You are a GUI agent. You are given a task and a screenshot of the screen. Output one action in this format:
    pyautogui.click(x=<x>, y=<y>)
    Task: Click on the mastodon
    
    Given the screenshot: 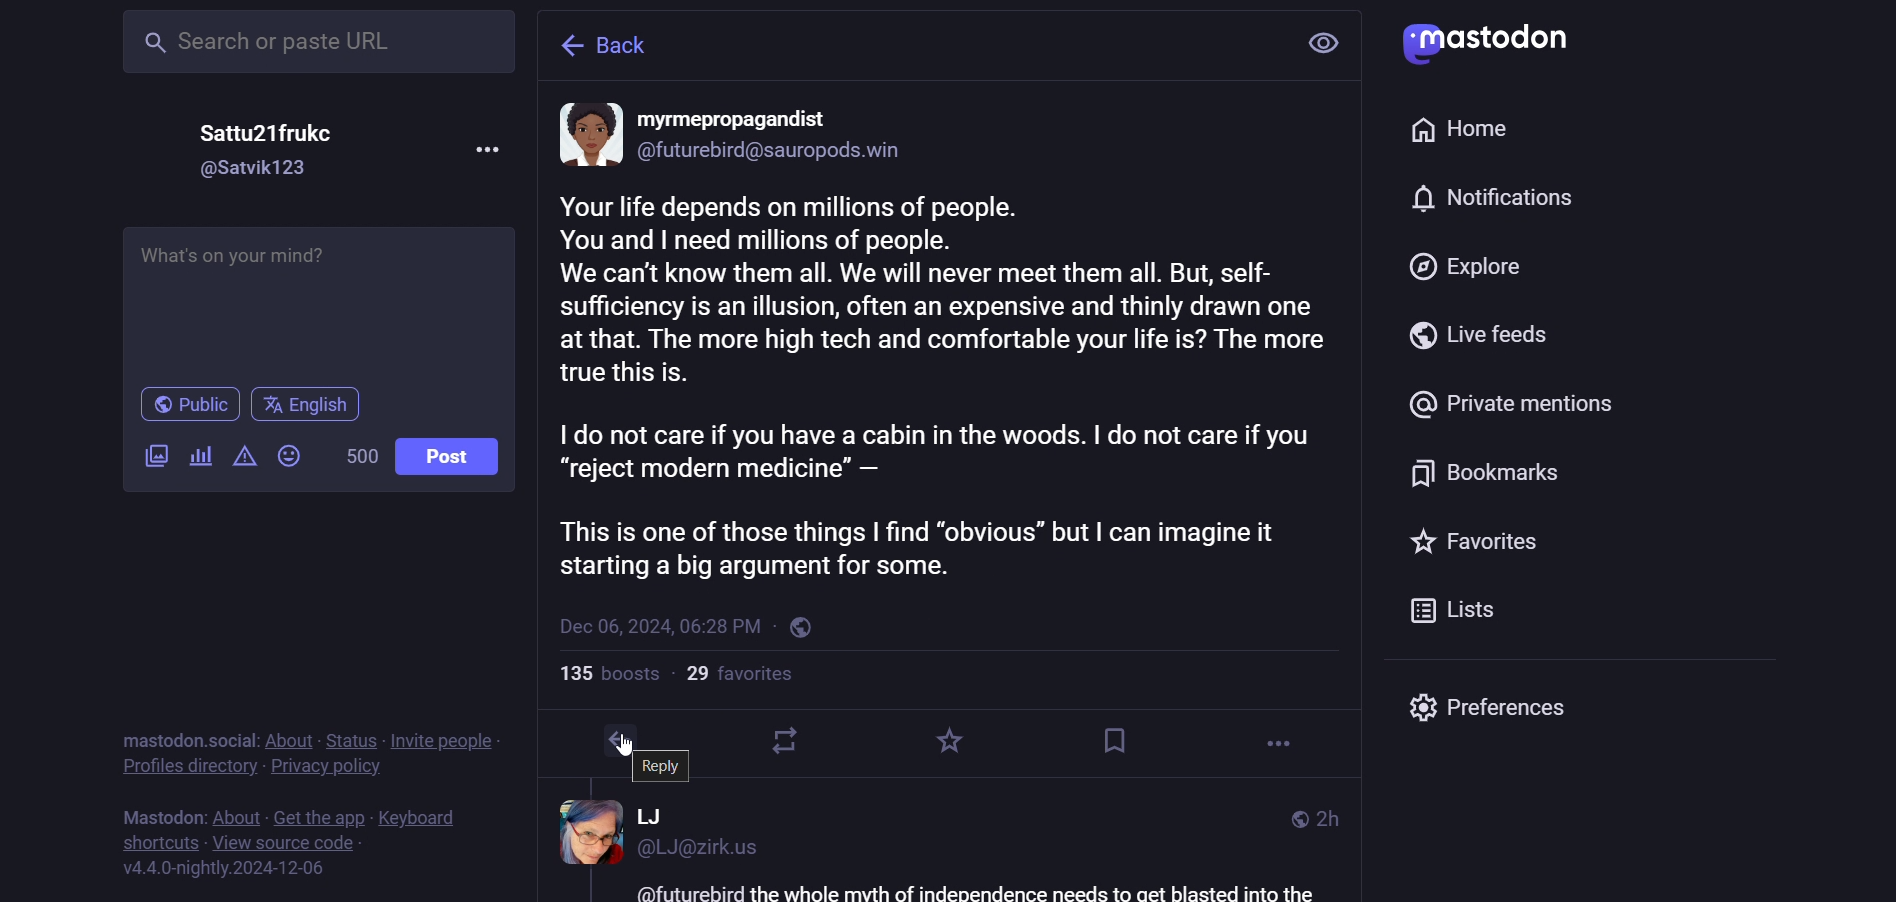 What is the action you would take?
    pyautogui.click(x=165, y=814)
    